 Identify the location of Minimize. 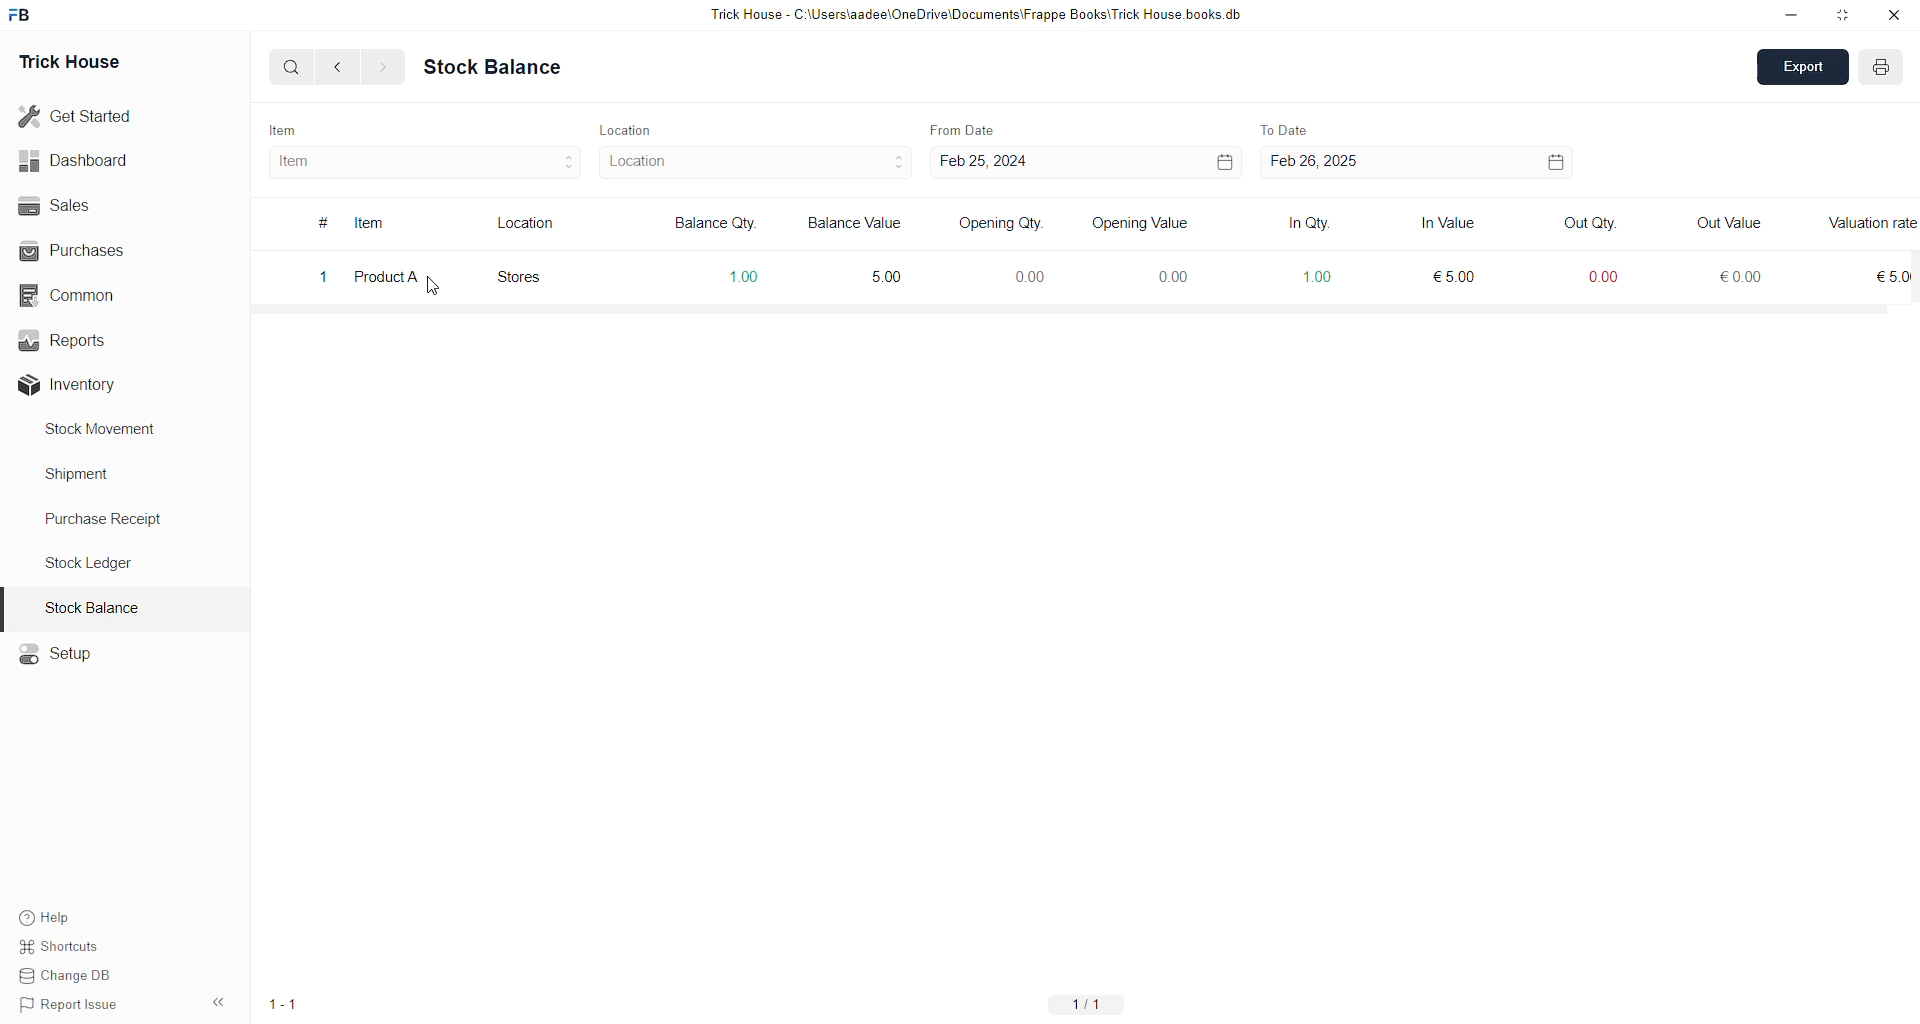
(1790, 19).